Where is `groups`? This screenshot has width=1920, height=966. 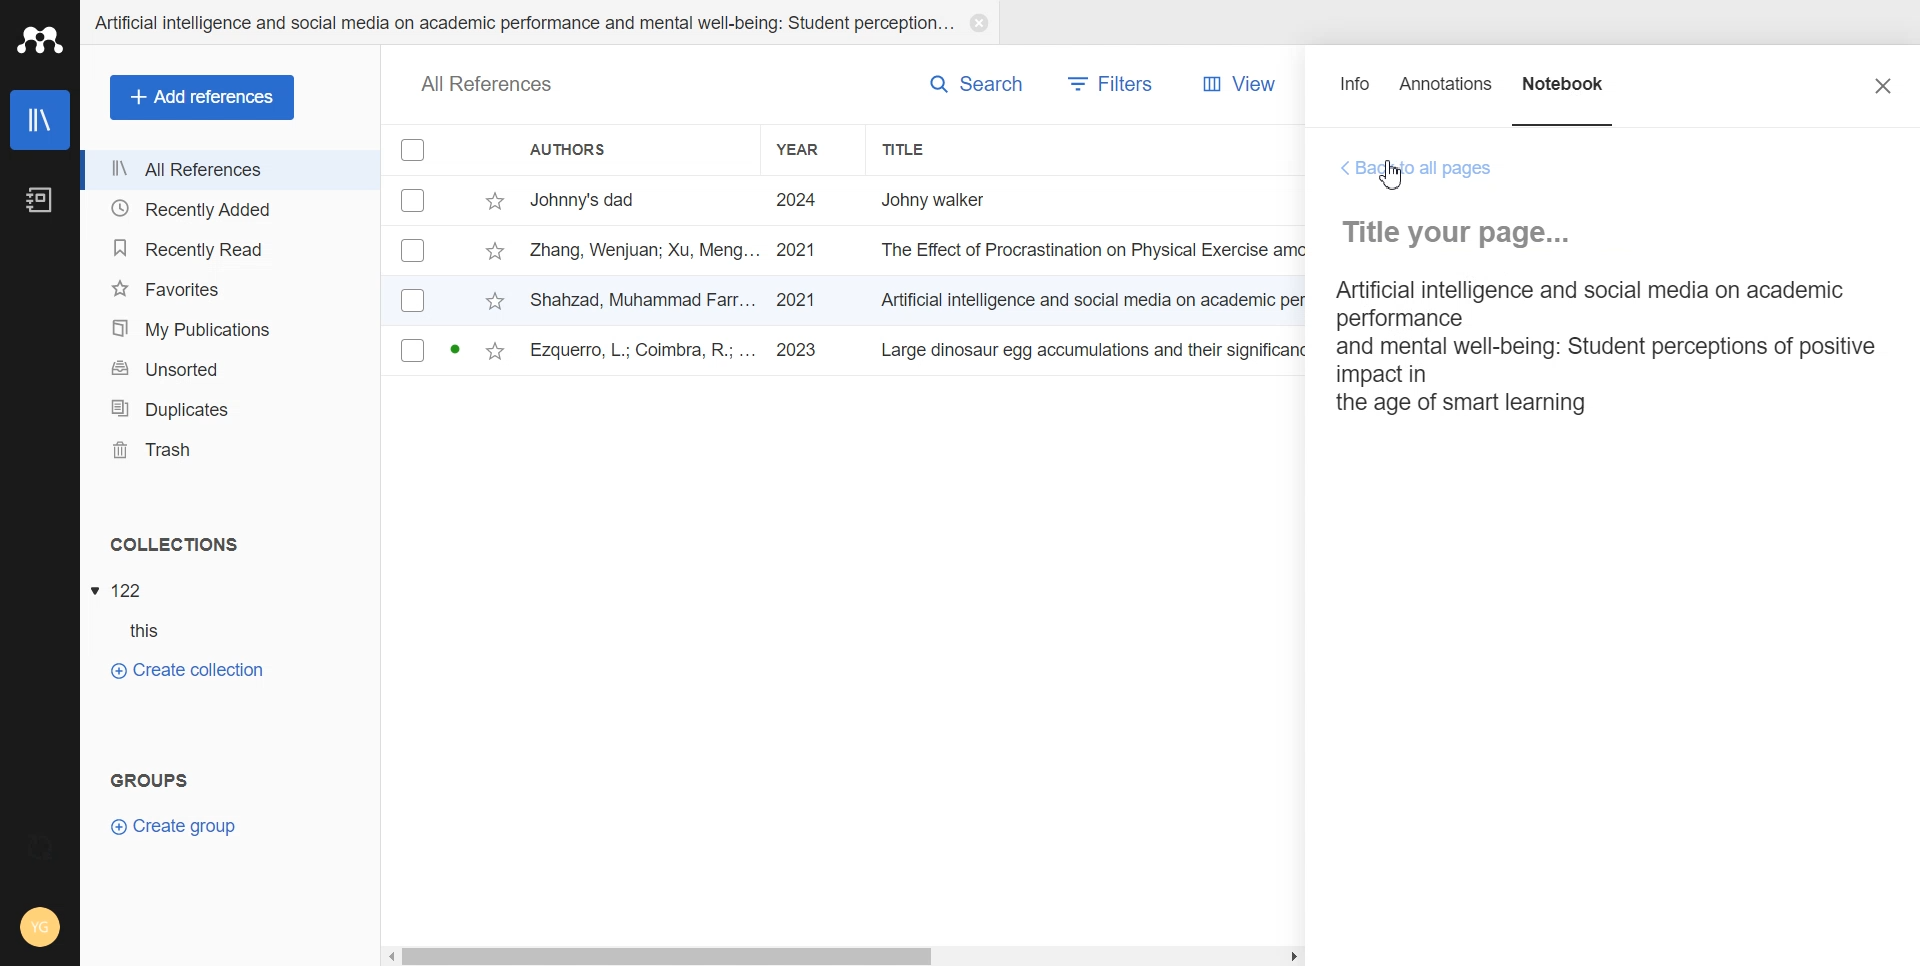
groups is located at coordinates (151, 777).